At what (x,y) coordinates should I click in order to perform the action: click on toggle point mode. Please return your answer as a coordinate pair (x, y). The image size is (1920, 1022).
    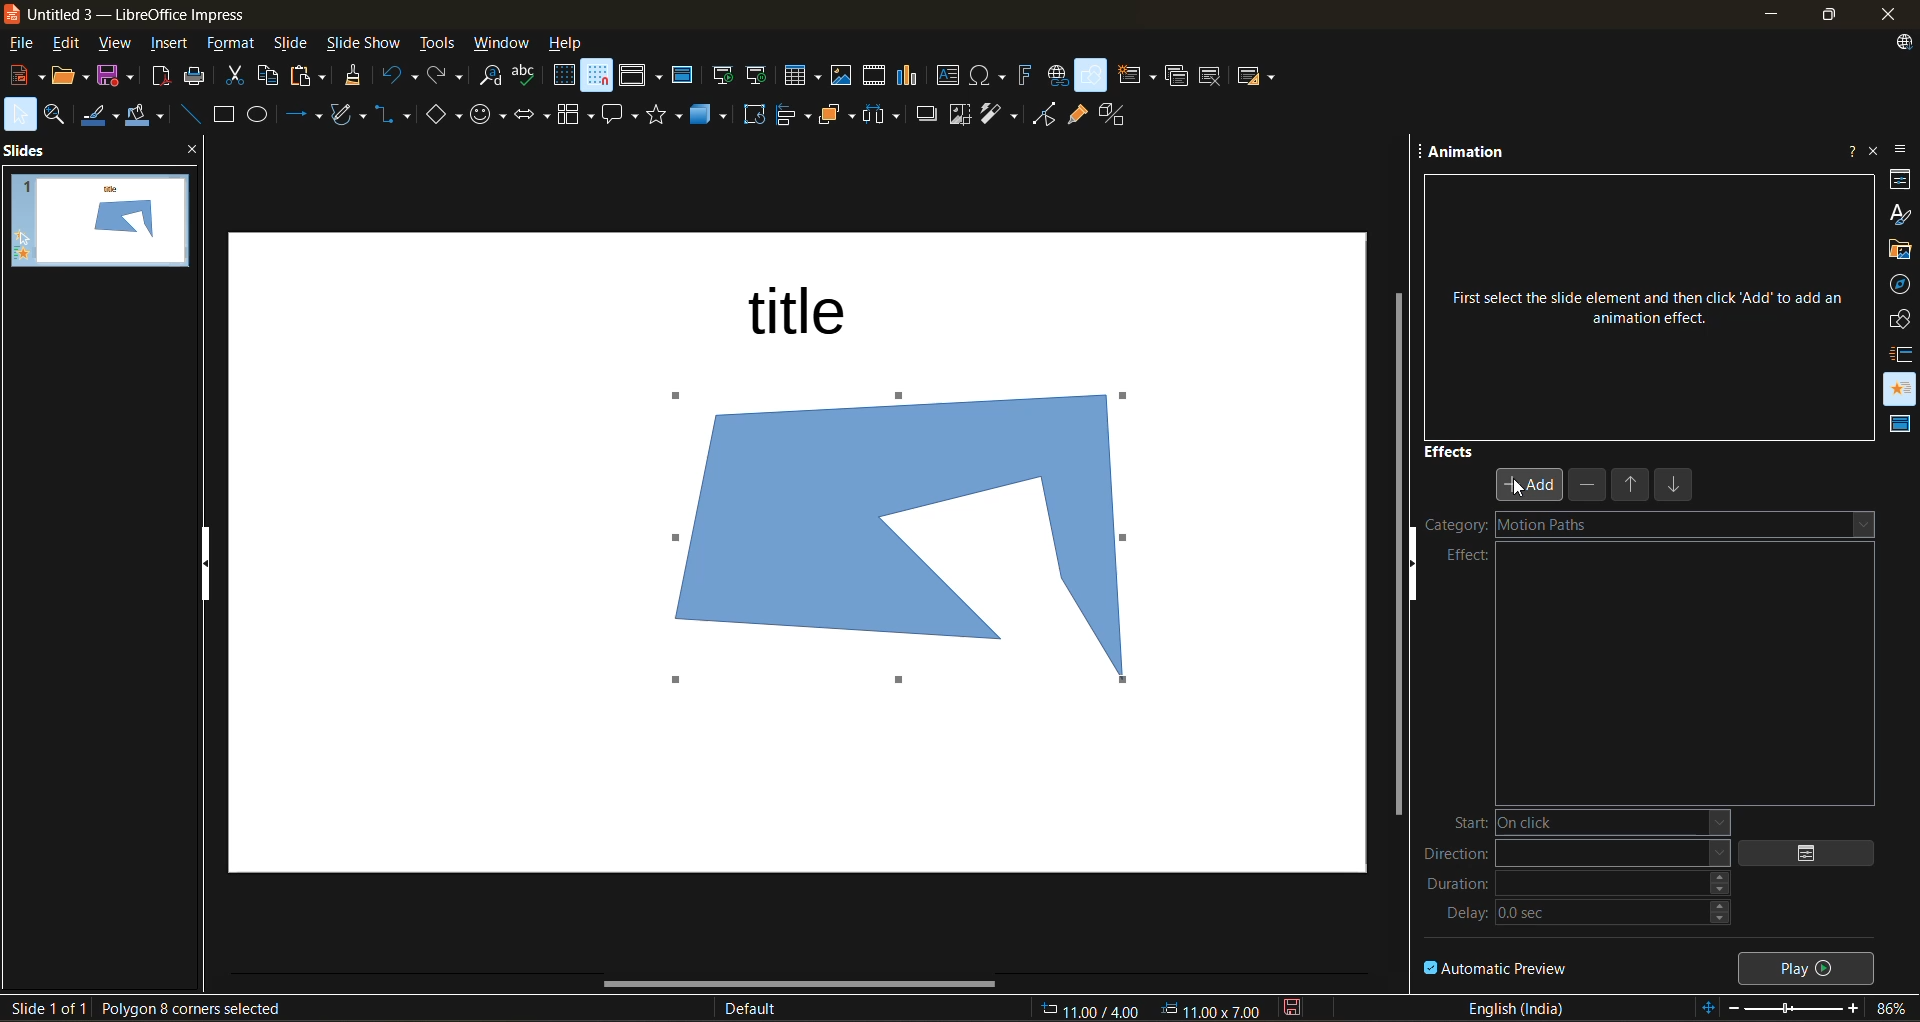
    Looking at the image, I should click on (1045, 115).